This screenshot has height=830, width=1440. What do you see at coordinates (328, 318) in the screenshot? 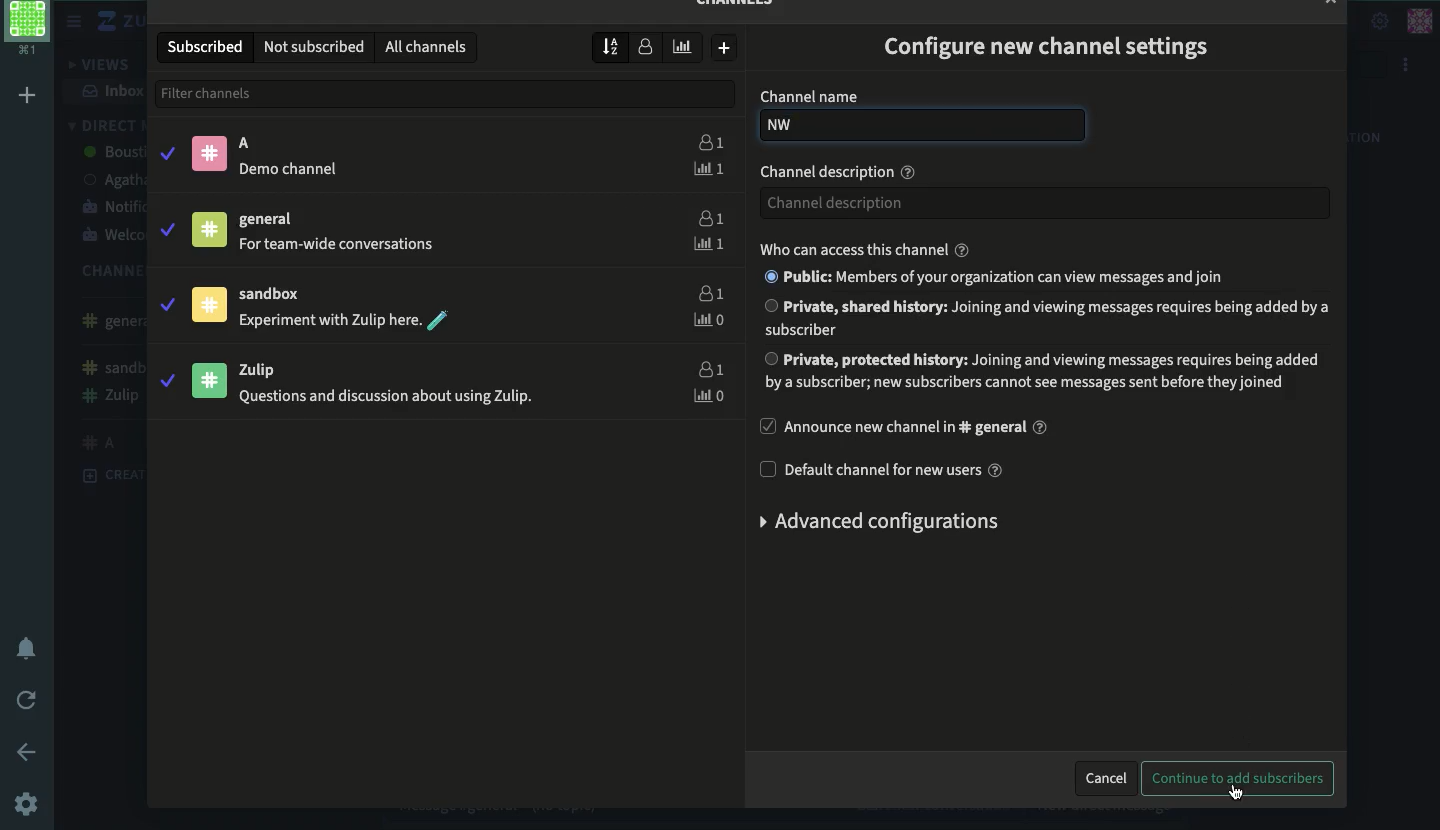
I see `Experiment with Zulip here.` at bounding box center [328, 318].